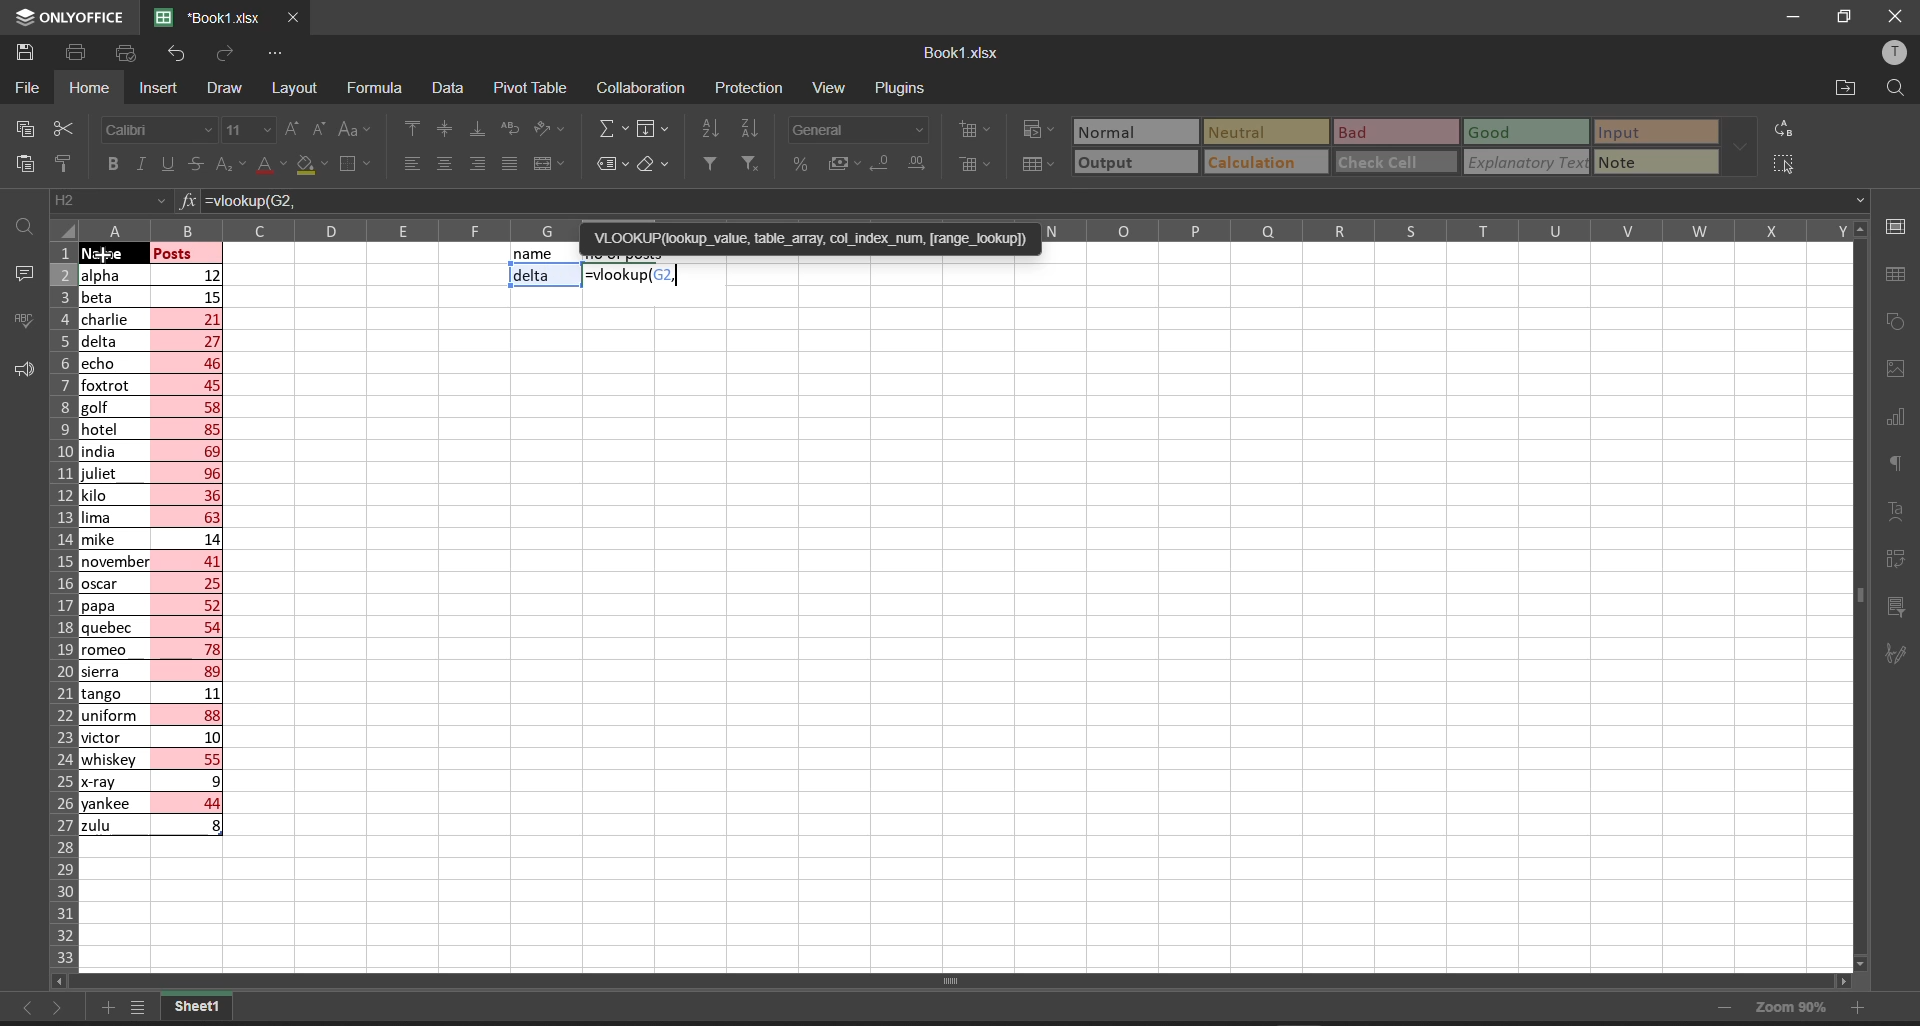 The image size is (1920, 1026). Describe the element at coordinates (70, 162) in the screenshot. I see `copy style` at that location.